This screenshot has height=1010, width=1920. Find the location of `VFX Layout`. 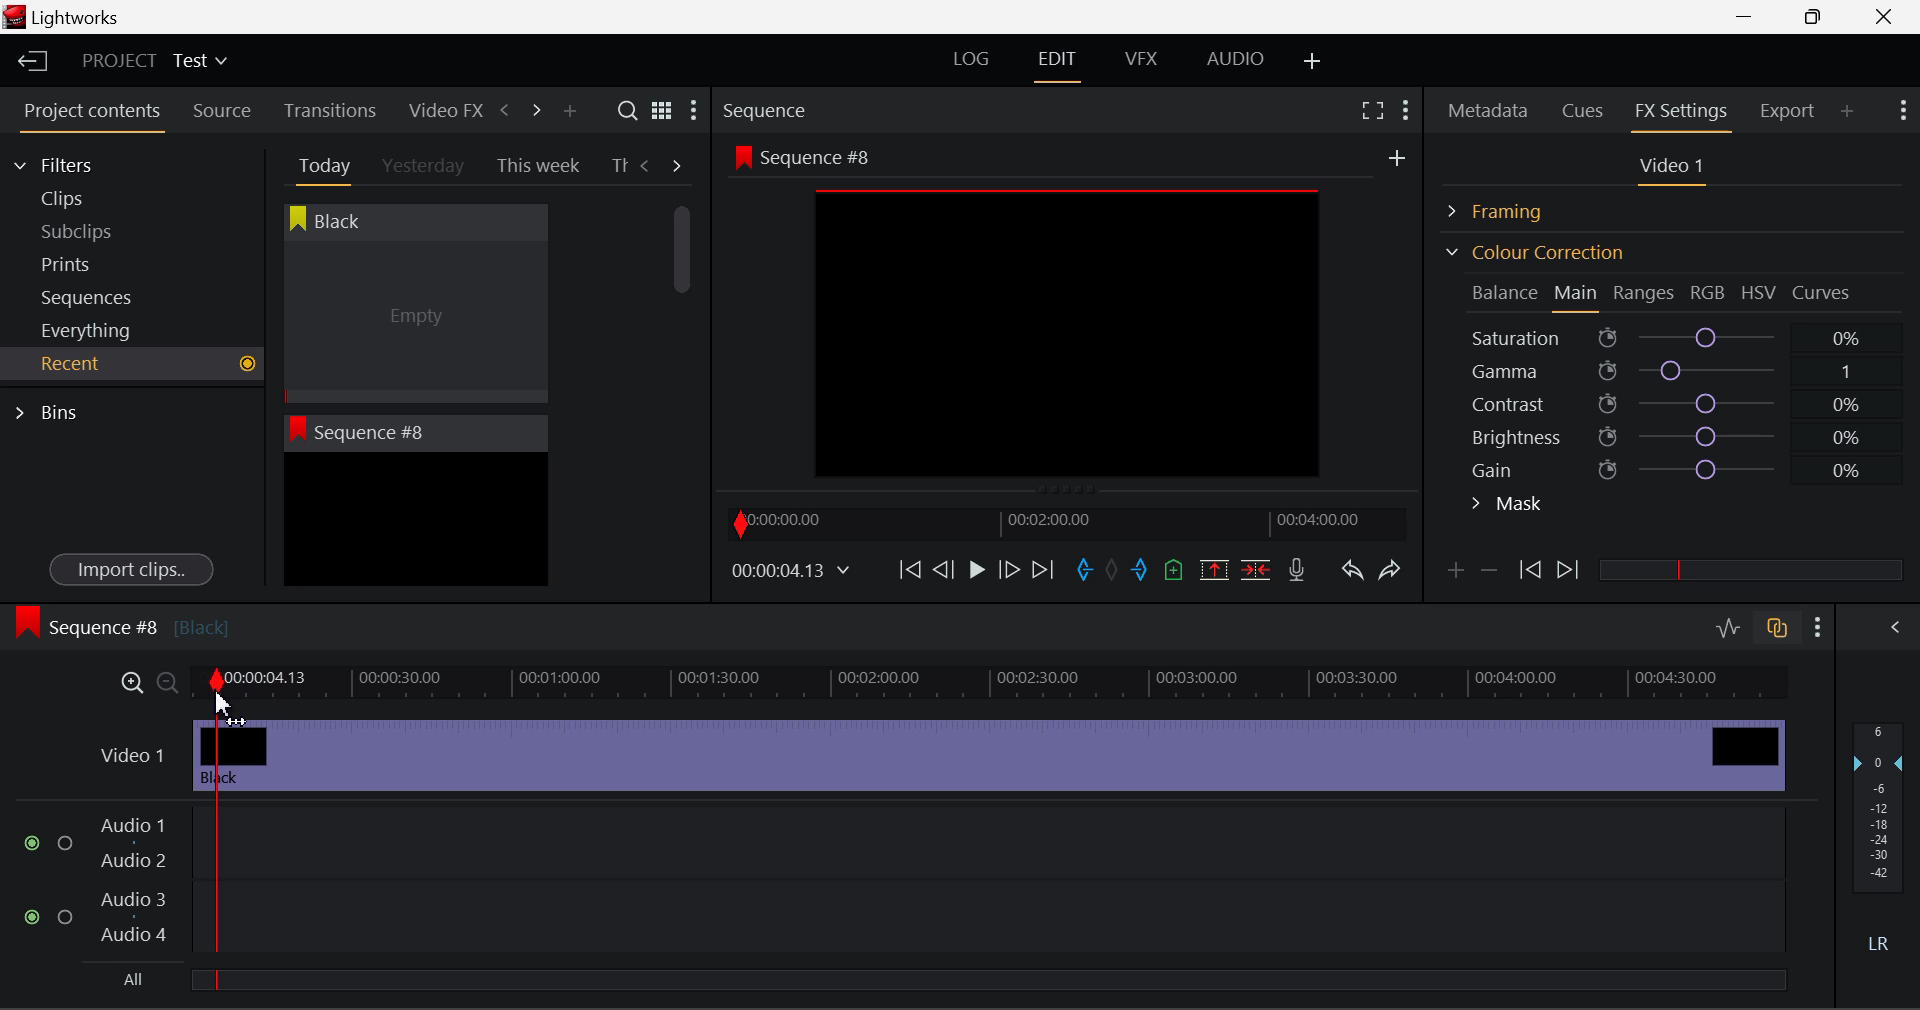

VFX Layout is located at coordinates (1145, 61).